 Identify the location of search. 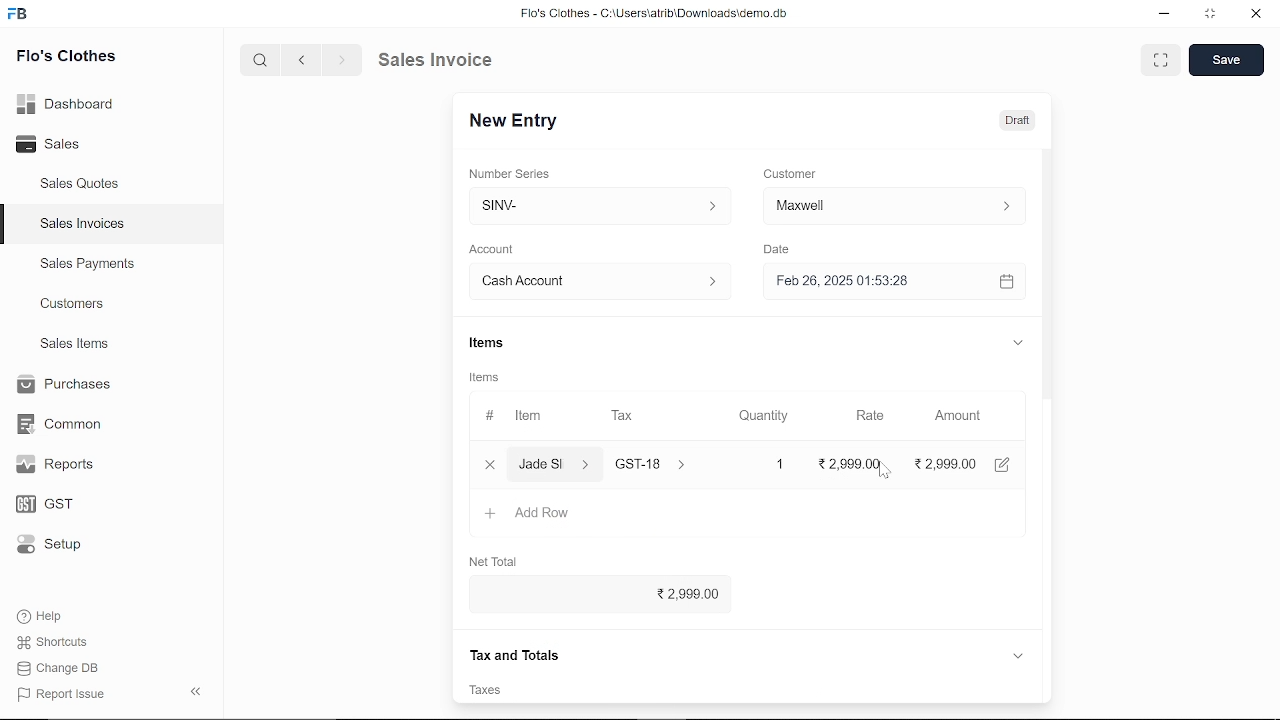
(262, 59).